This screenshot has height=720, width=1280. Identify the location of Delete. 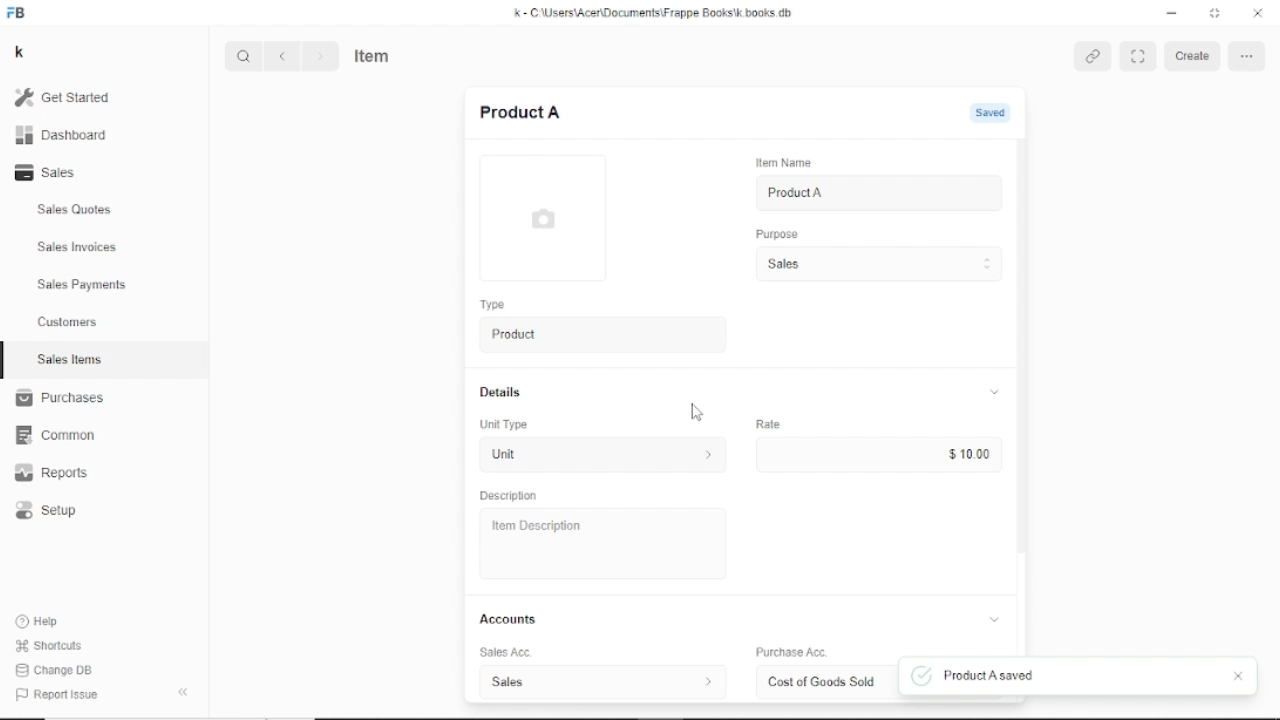
(1246, 55).